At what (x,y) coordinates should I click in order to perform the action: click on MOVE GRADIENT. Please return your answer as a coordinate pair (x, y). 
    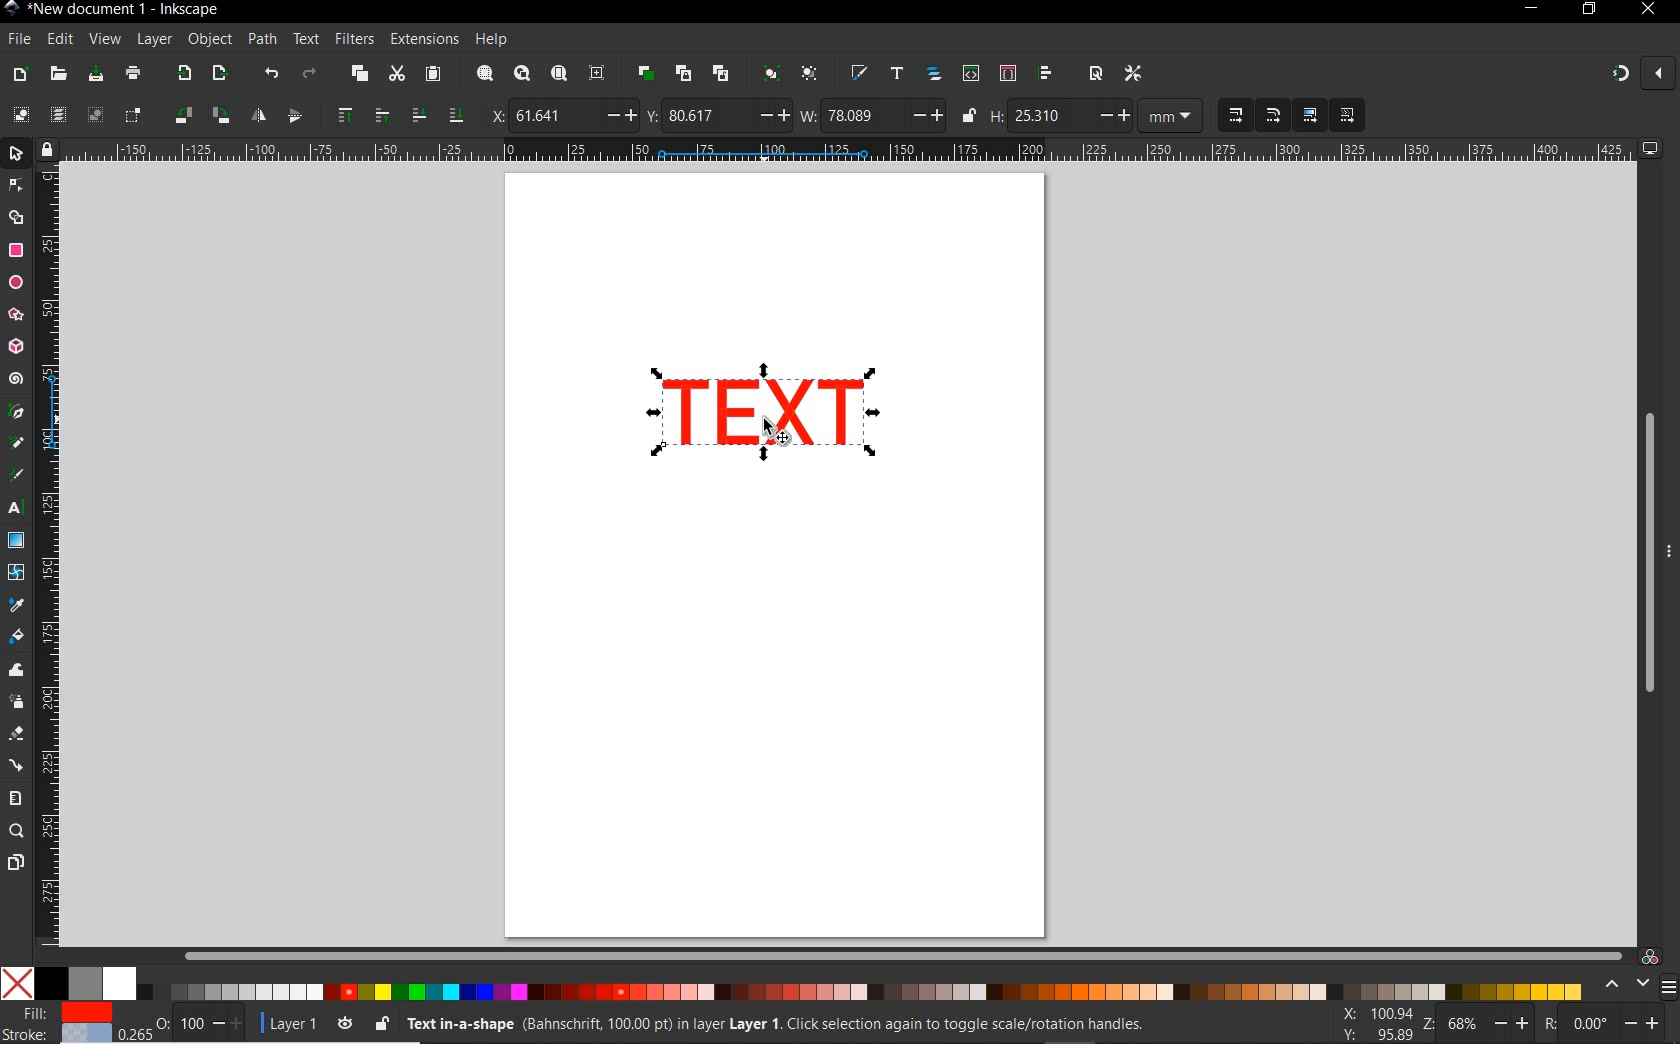
    Looking at the image, I should click on (1311, 116).